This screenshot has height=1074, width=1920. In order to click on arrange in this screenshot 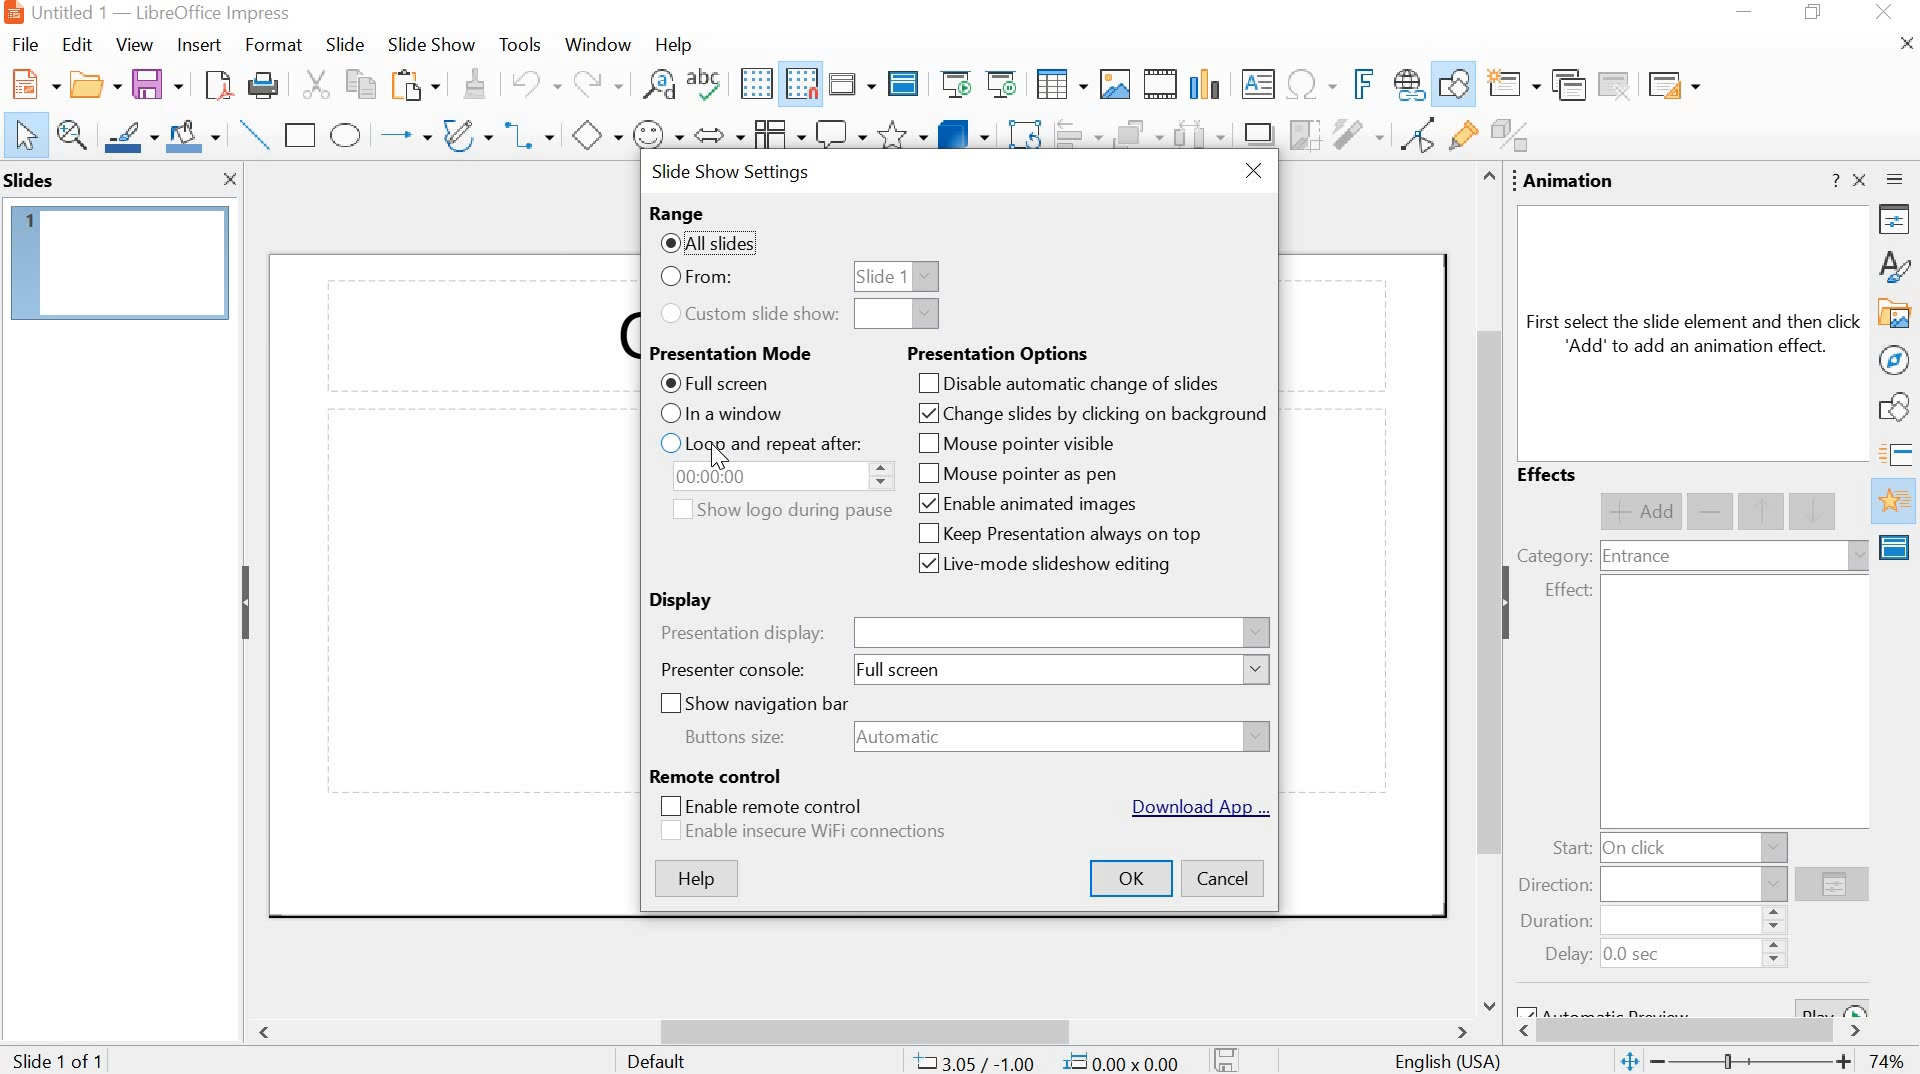, I will do `click(1135, 137)`.